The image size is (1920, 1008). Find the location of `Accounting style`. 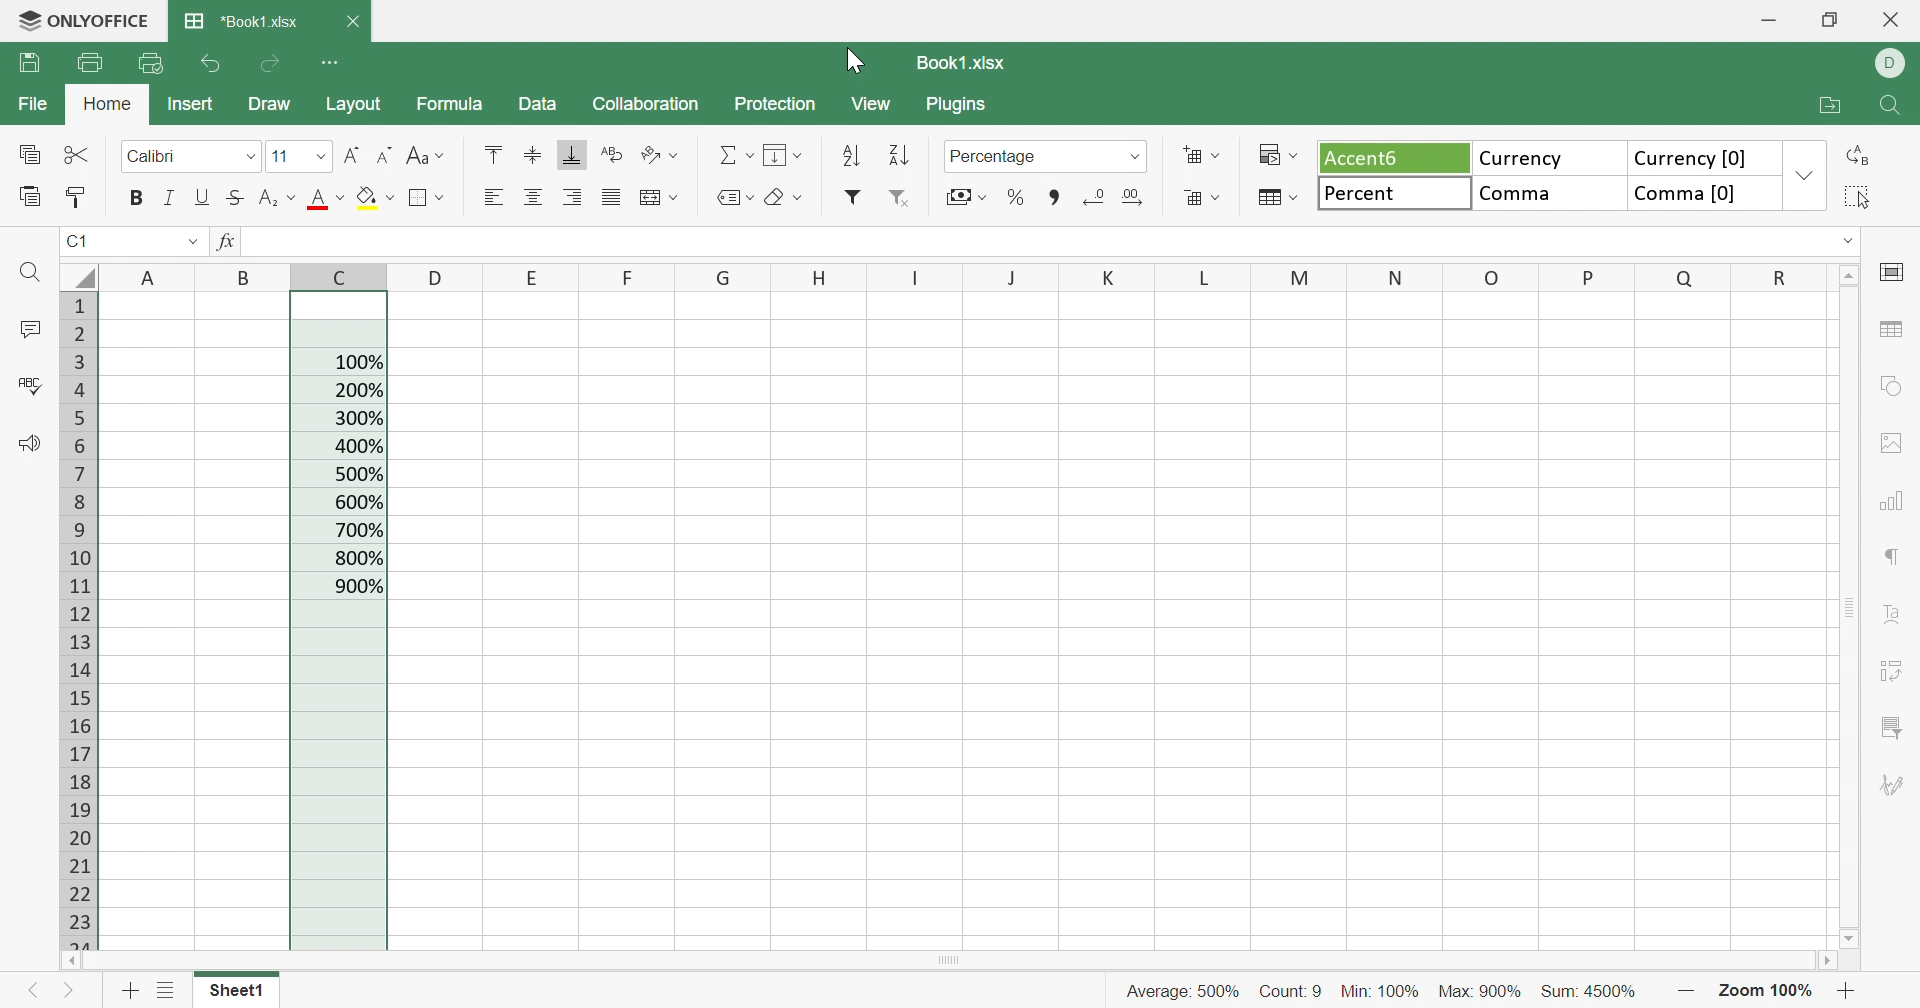

Accounting style is located at coordinates (965, 197).